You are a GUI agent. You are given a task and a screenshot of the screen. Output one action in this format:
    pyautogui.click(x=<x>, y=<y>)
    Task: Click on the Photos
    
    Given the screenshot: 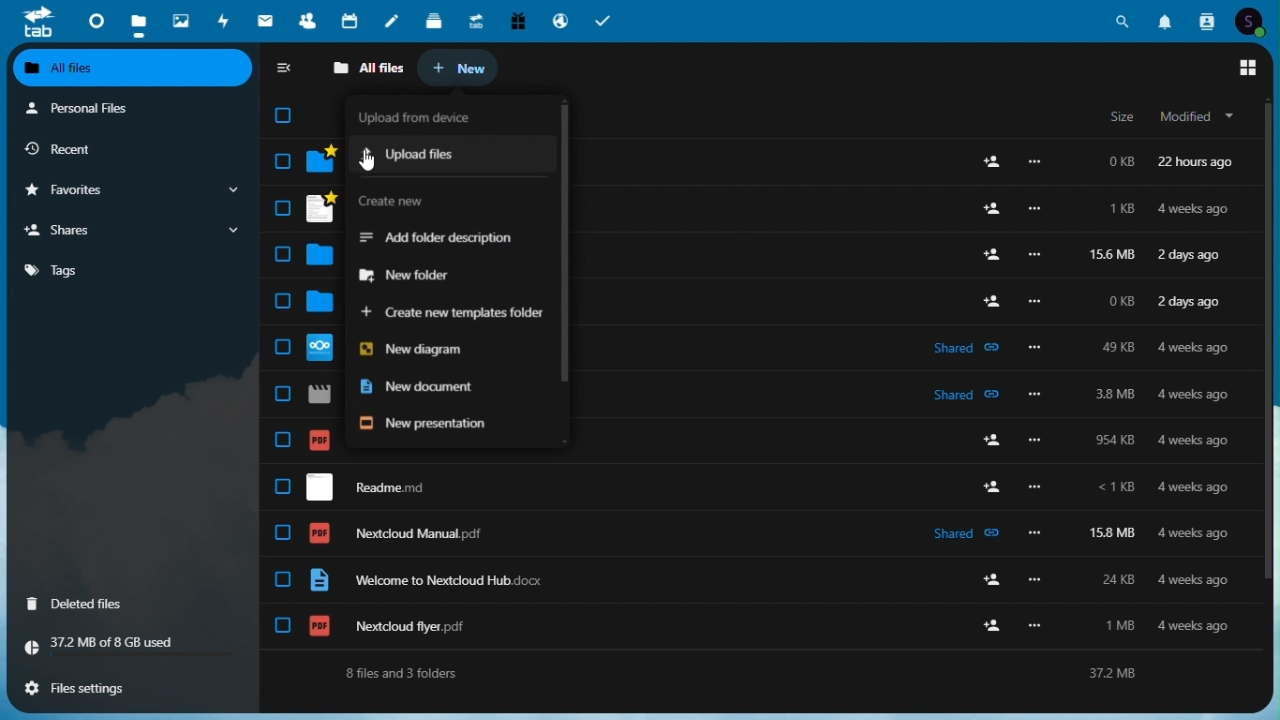 What is the action you would take?
    pyautogui.click(x=181, y=22)
    